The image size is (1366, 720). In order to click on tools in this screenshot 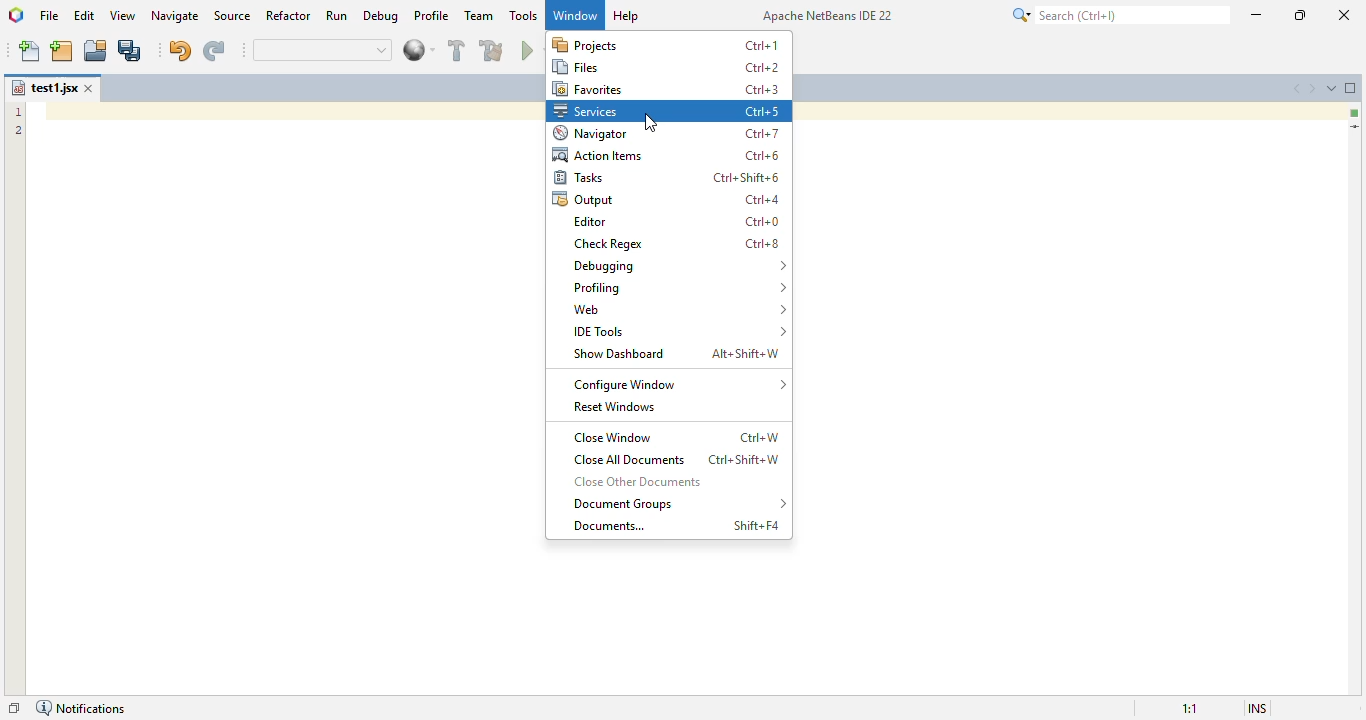, I will do `click(523, 15)`.